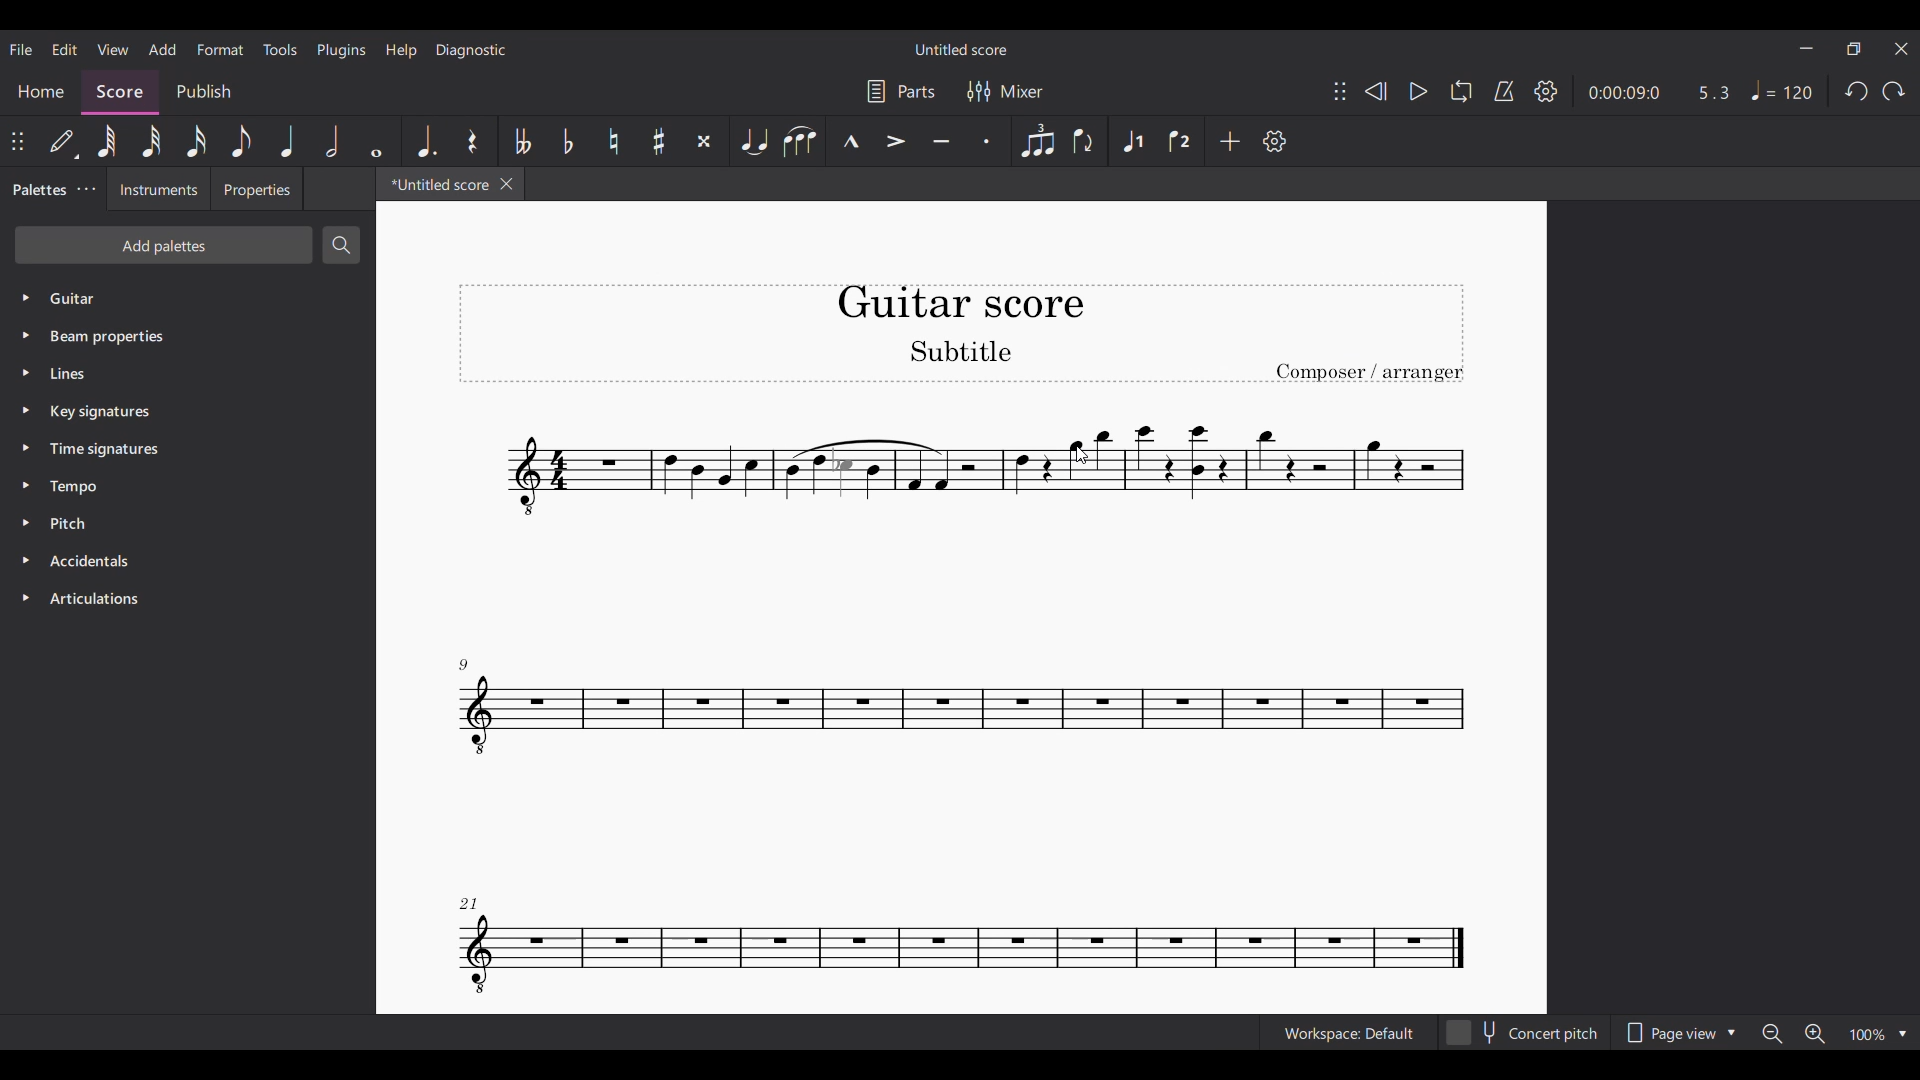  I want to click on Default, so click(64, 142).